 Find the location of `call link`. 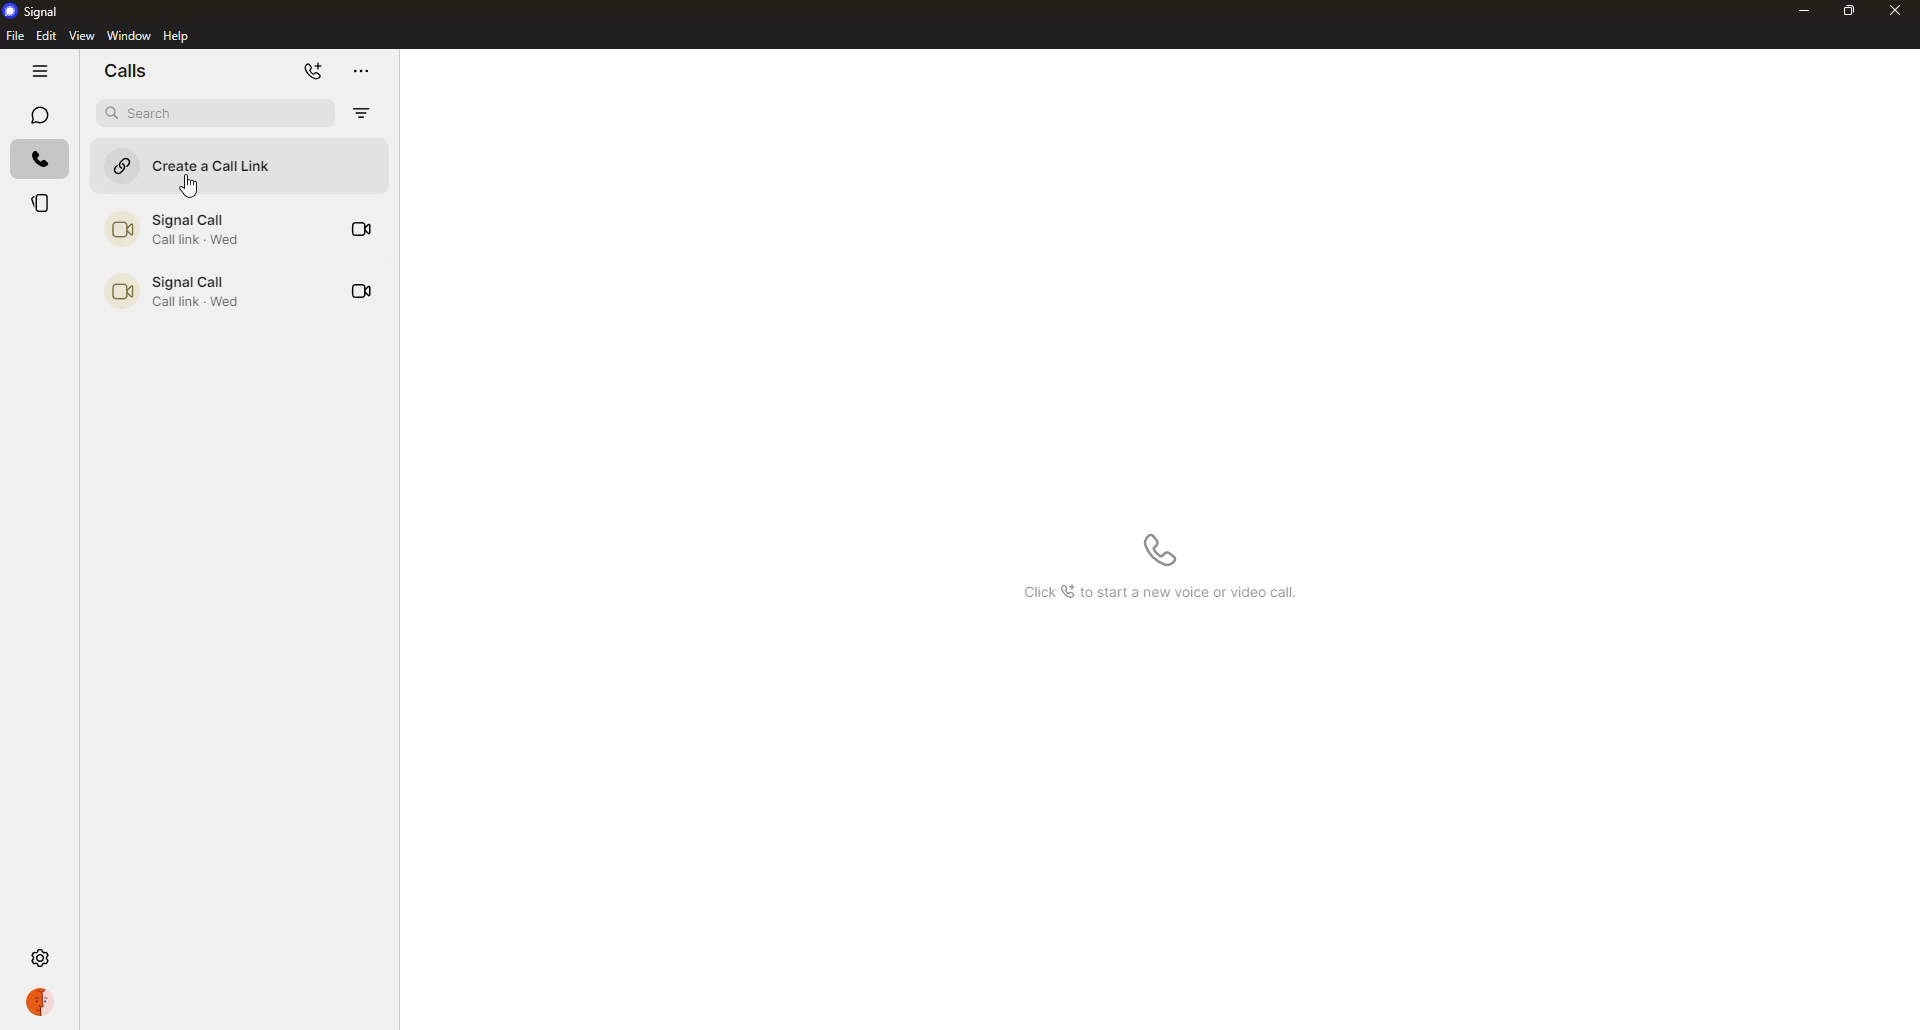

call link is located at coordinates (188, 291).